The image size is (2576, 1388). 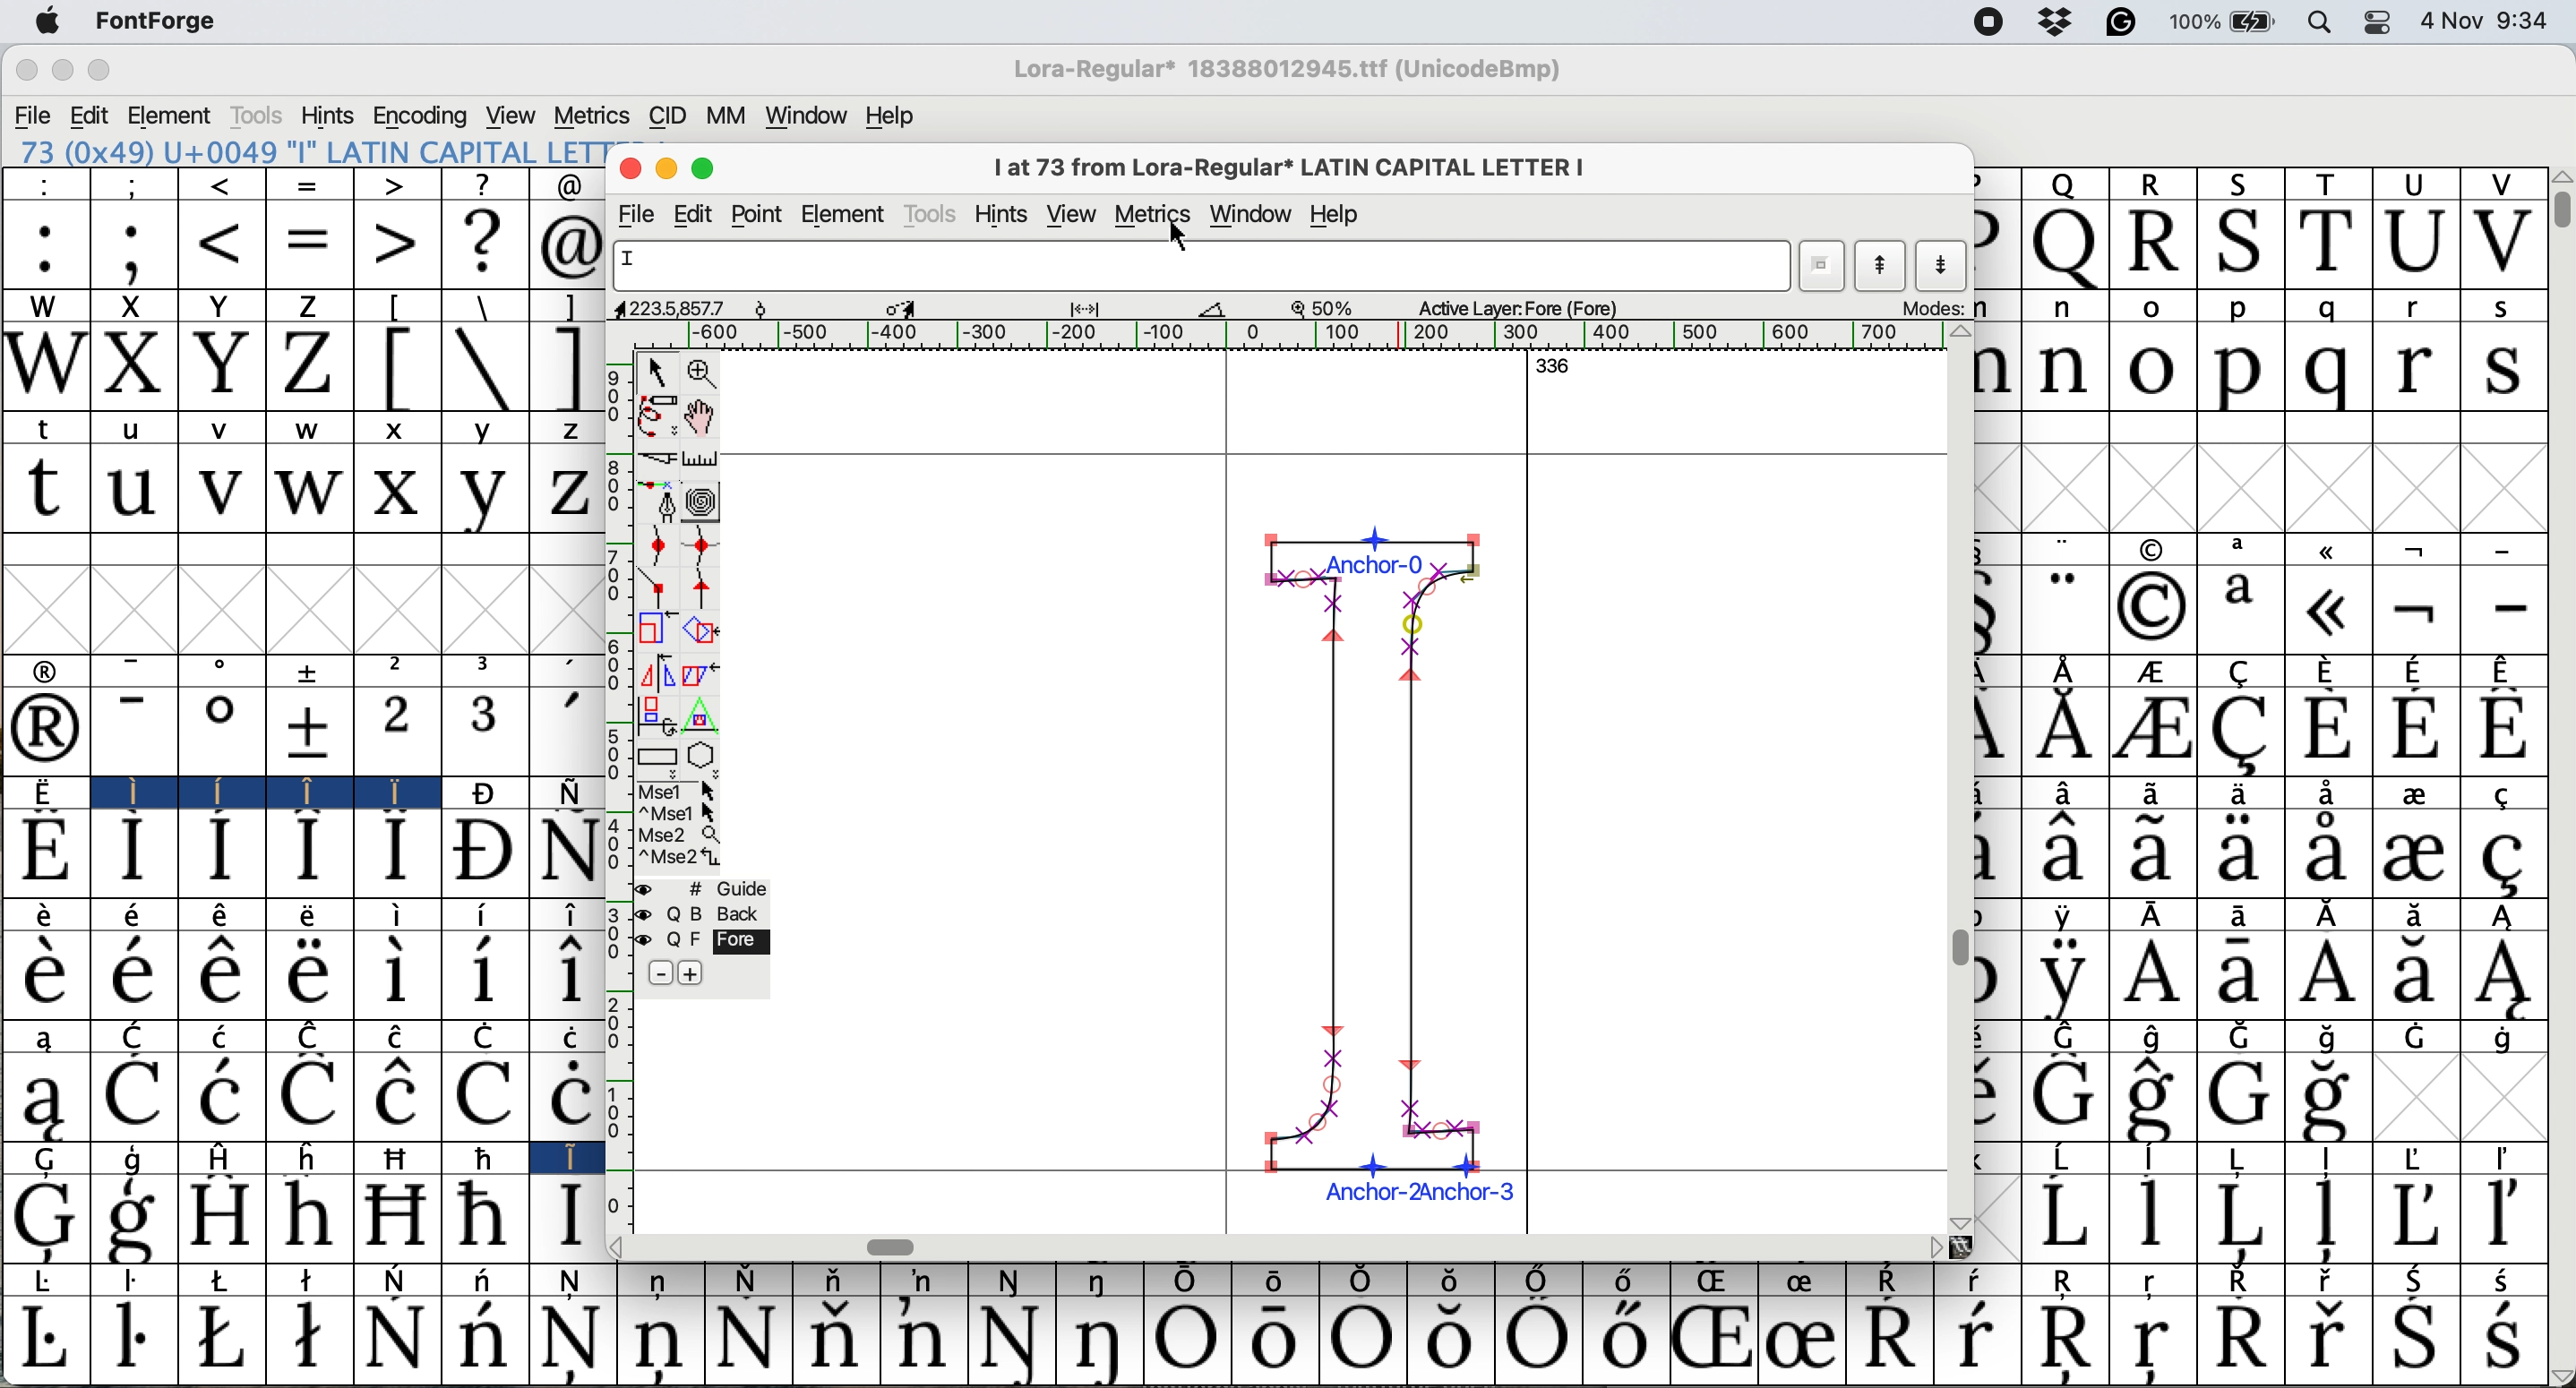 What do you see at coordinates (1884, 266) in the screenshot?
I see `show previous letter` at bounding box center [1884, 266].